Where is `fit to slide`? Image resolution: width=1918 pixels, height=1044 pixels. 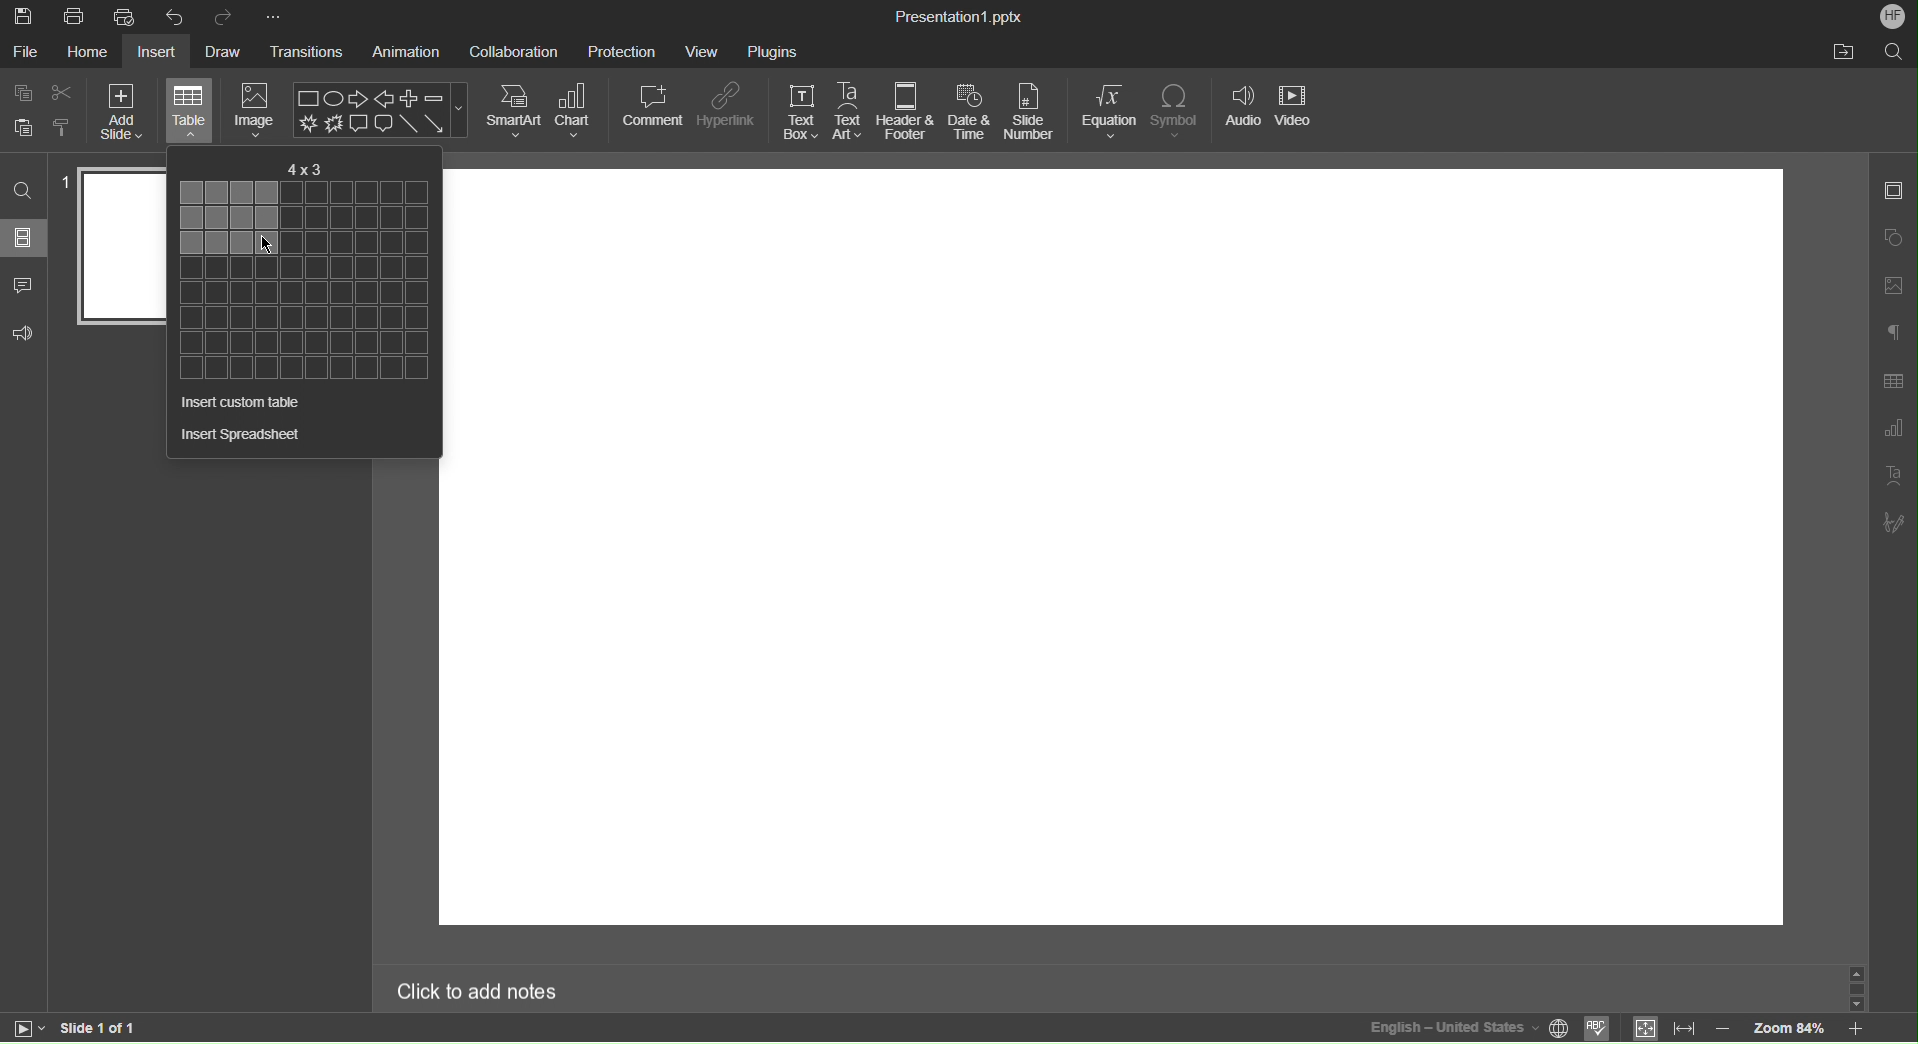 fit to slide is located at coordinates (1644, 1029).